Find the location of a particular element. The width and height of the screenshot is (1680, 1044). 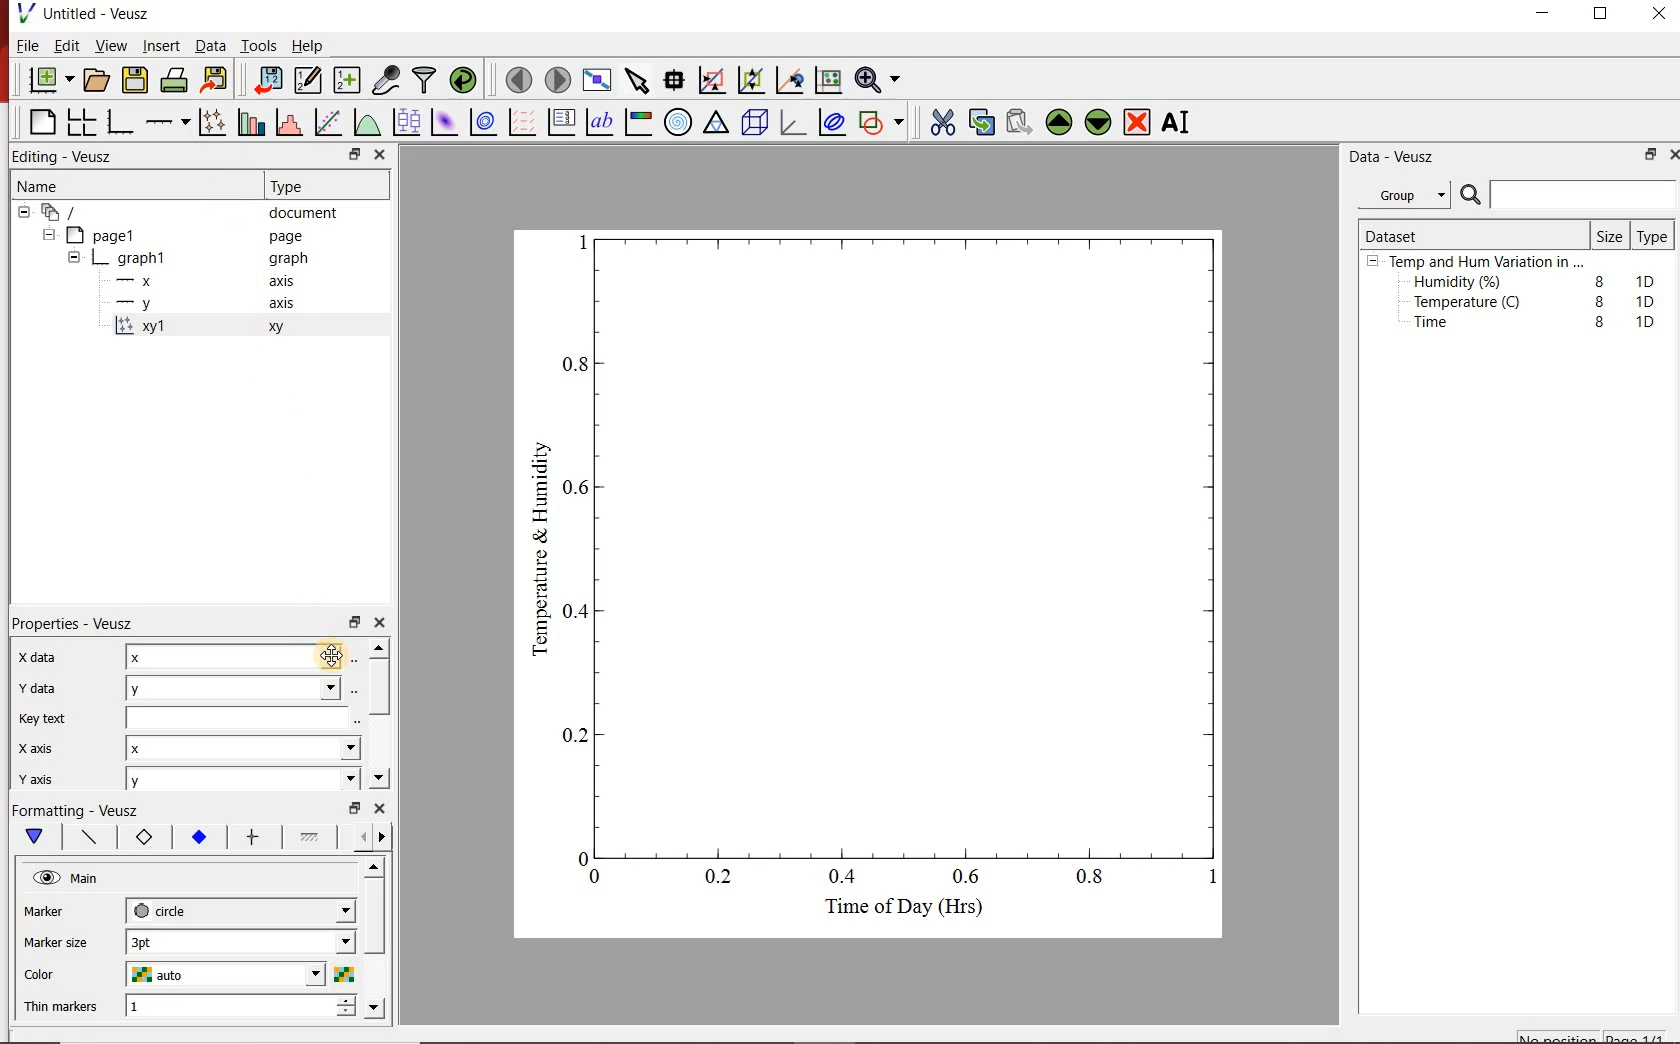

hide sub menu is located at coordinates (1373, 264).